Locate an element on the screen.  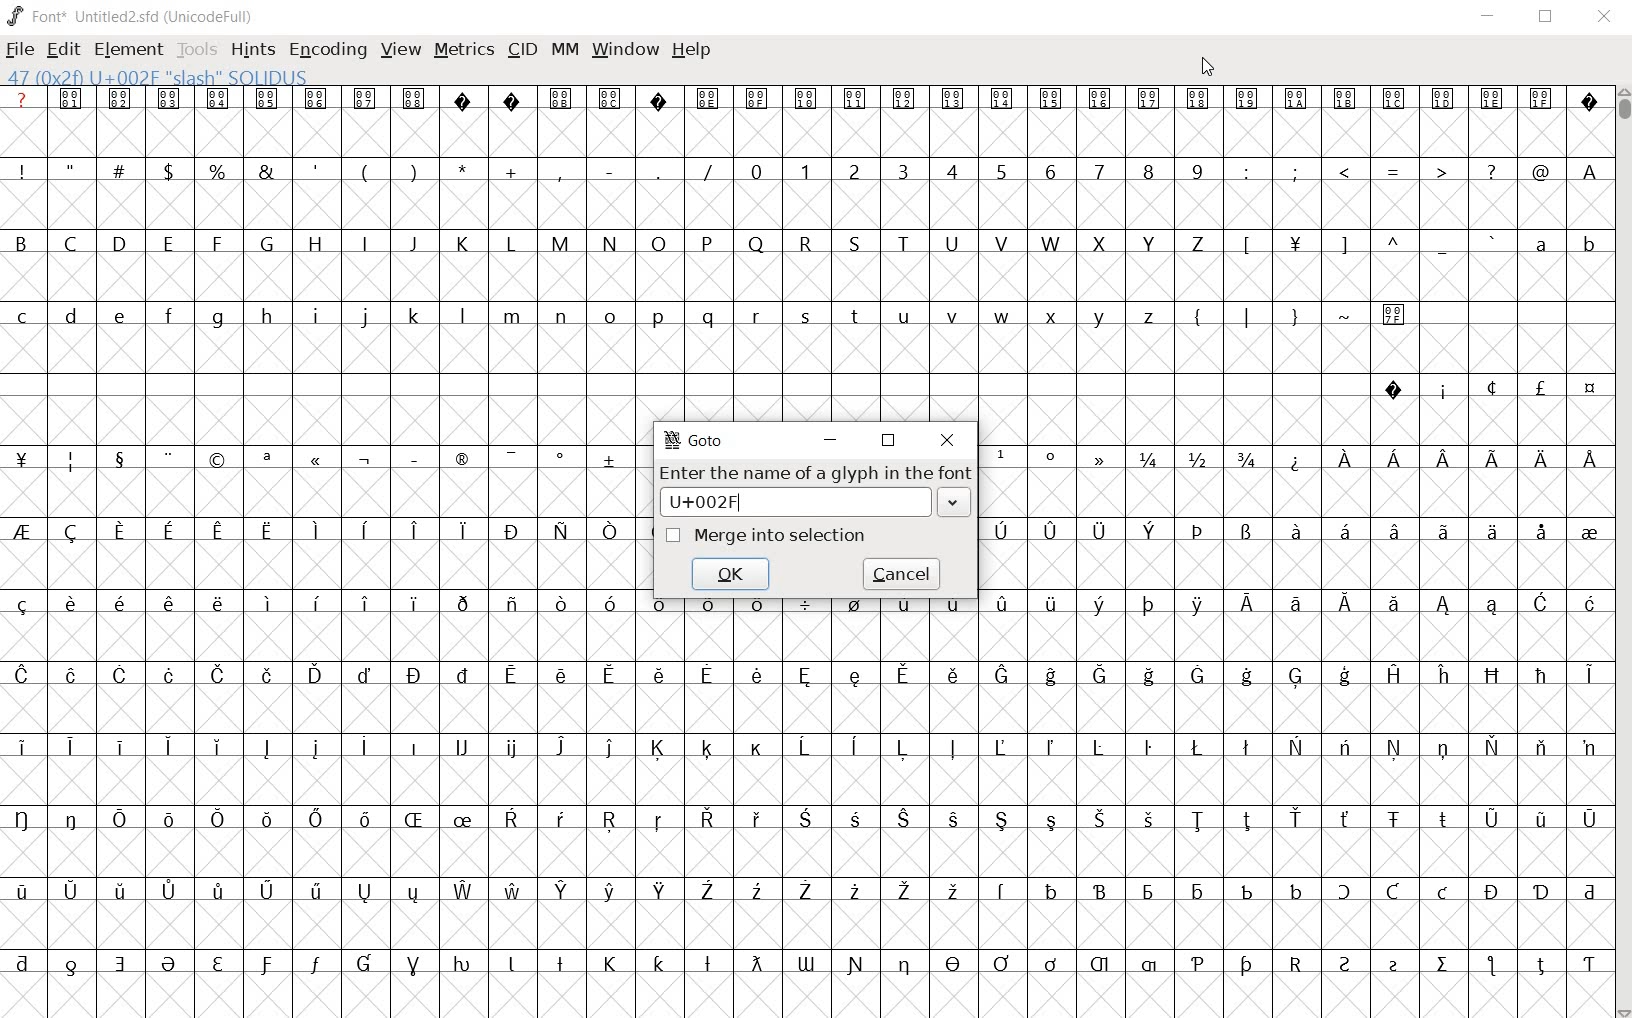
empty cells is located at coordinates (802, 852).